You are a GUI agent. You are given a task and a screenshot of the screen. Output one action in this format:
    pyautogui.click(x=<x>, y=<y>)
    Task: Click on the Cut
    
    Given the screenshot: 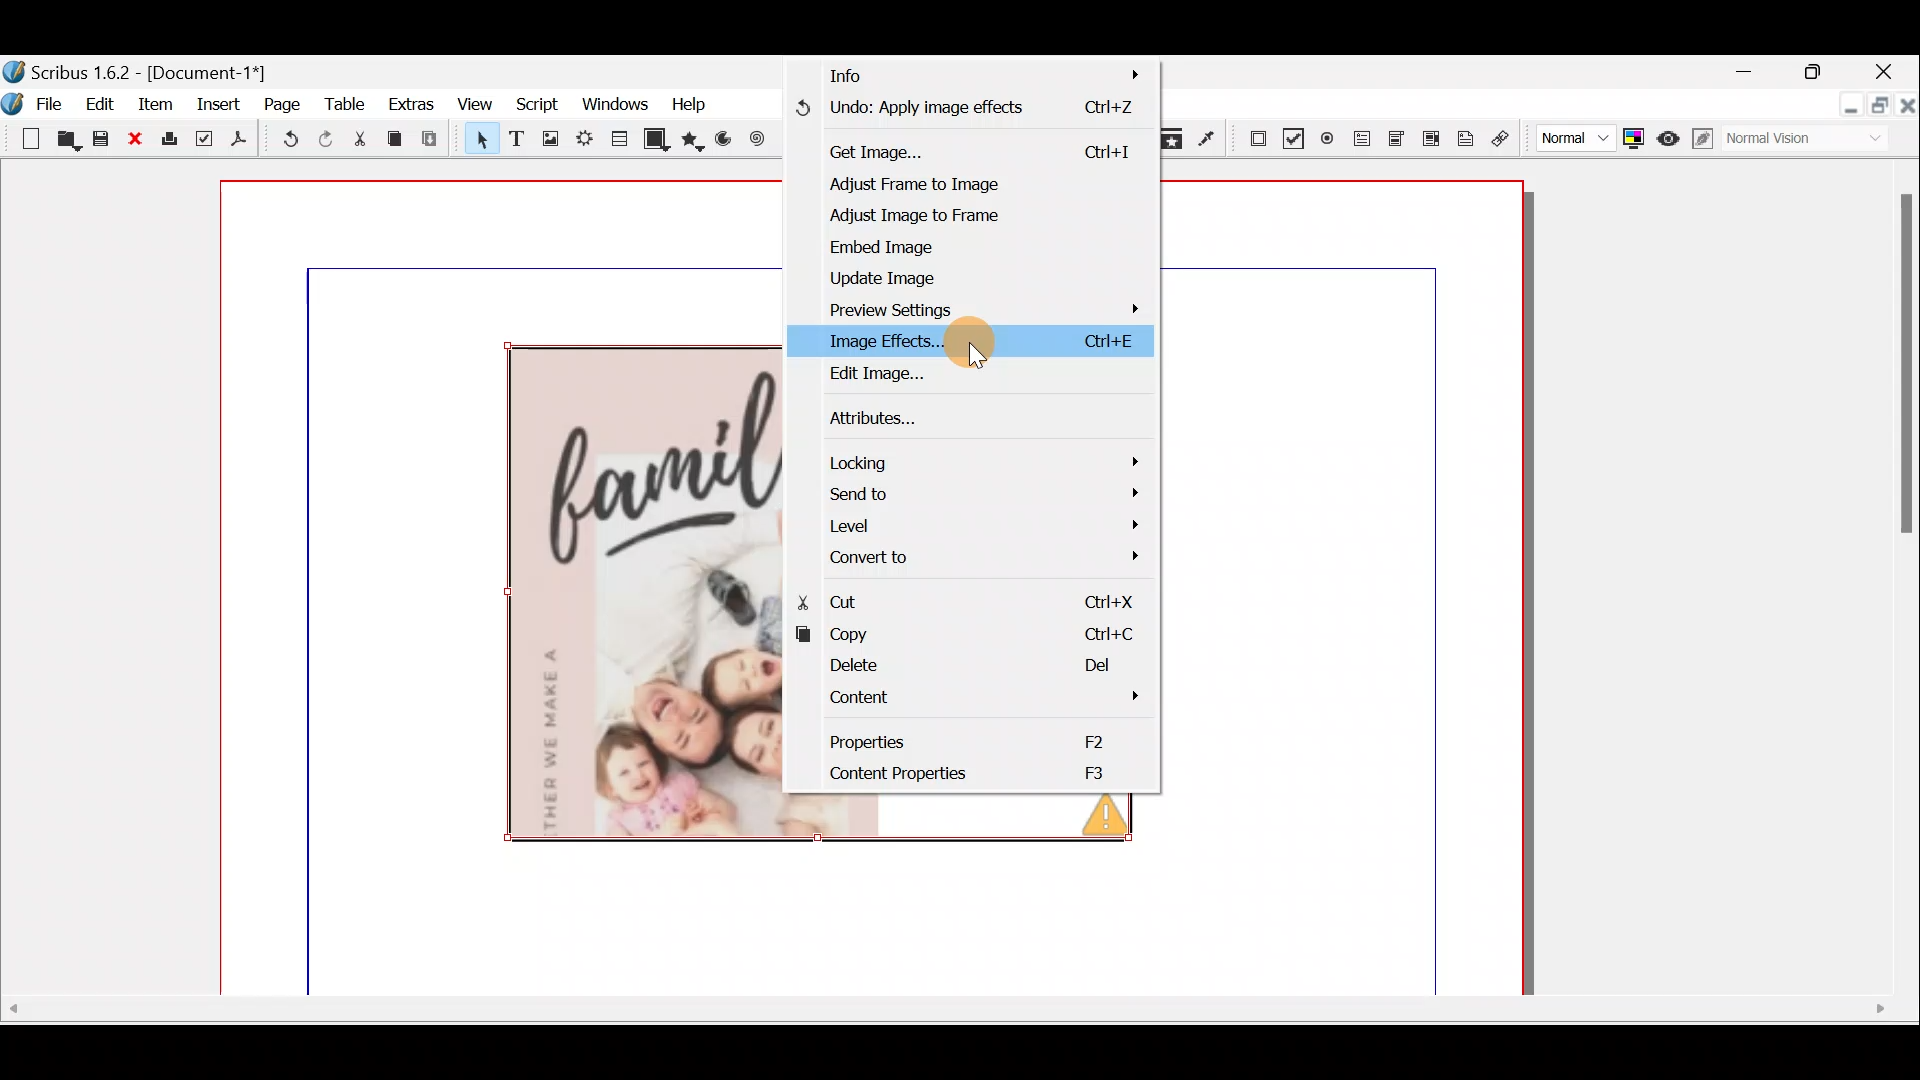 What is the action you would take?
    pyautogui.click(x=984, y=596)
    